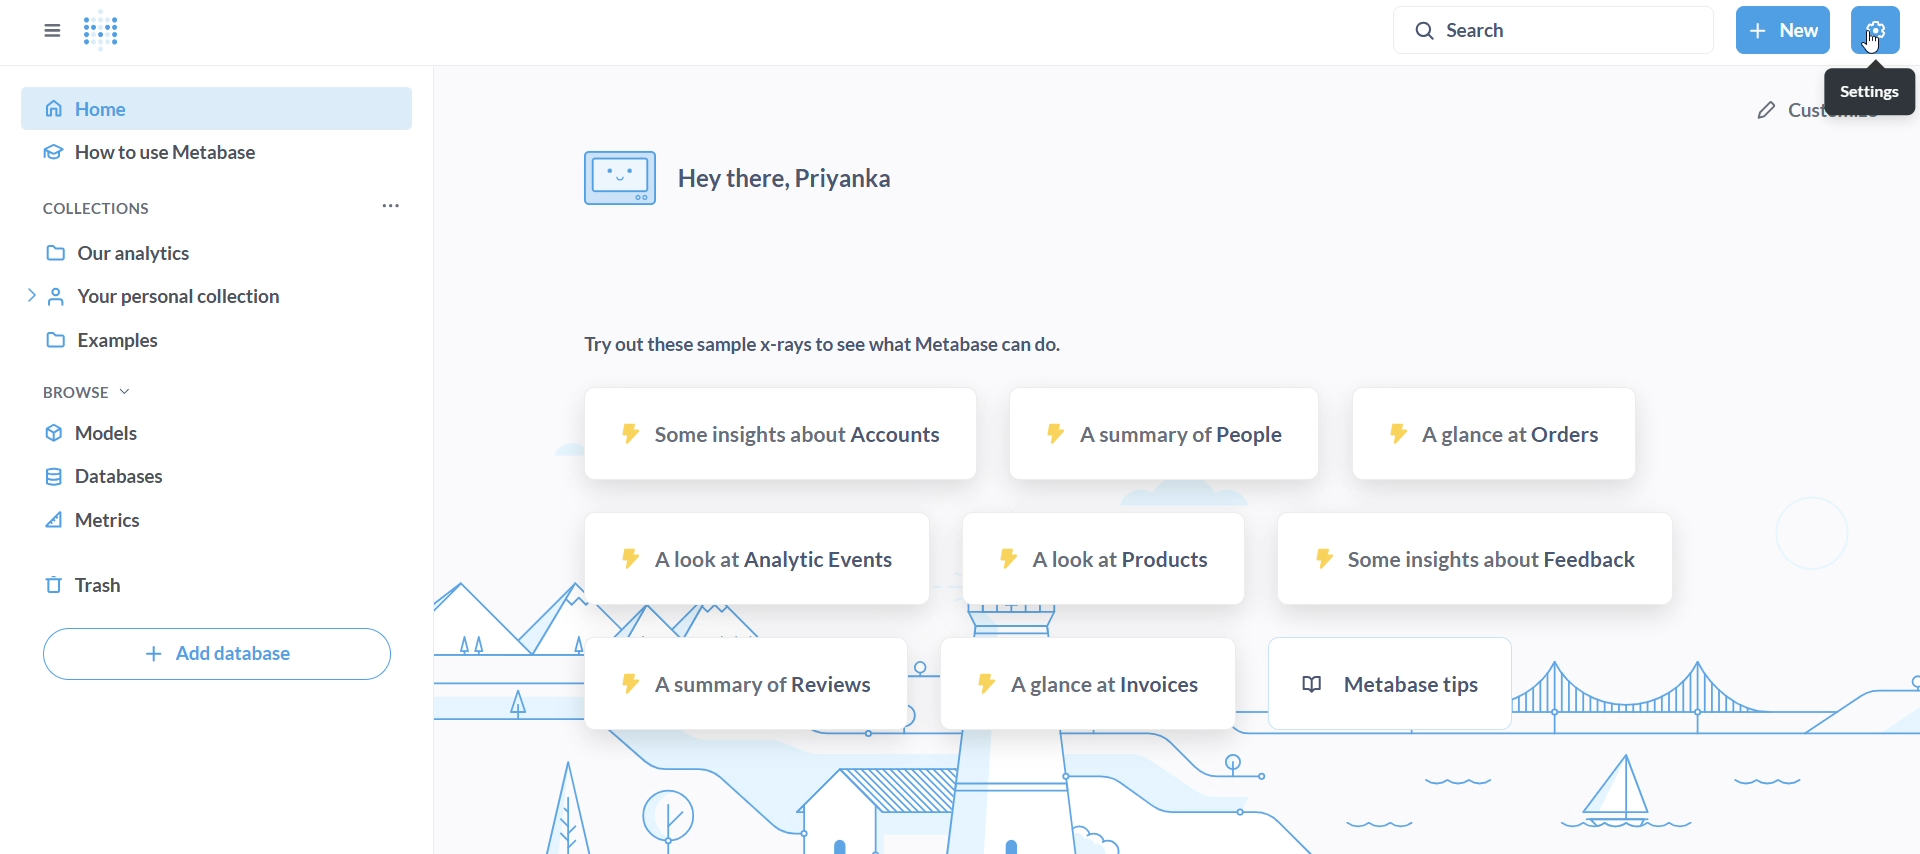  I want to click on more, so click(388, 208).